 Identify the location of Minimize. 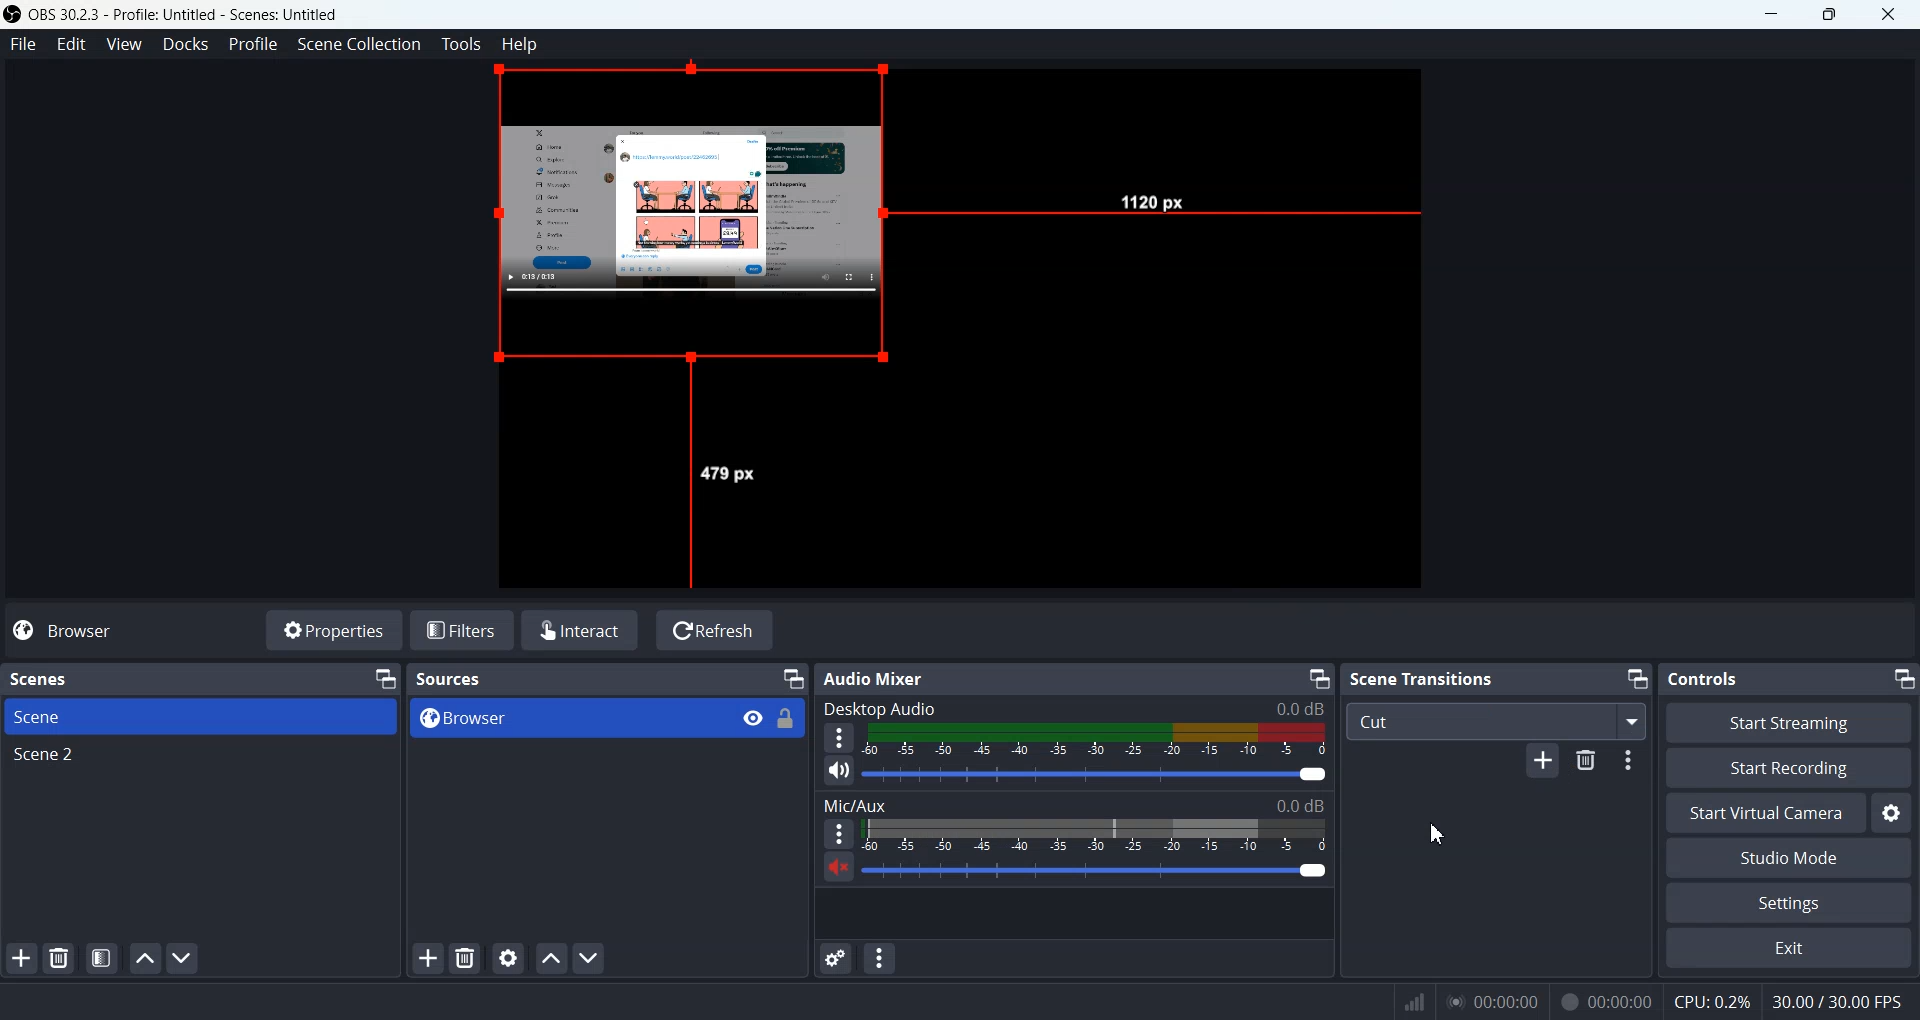
(1635, 677).